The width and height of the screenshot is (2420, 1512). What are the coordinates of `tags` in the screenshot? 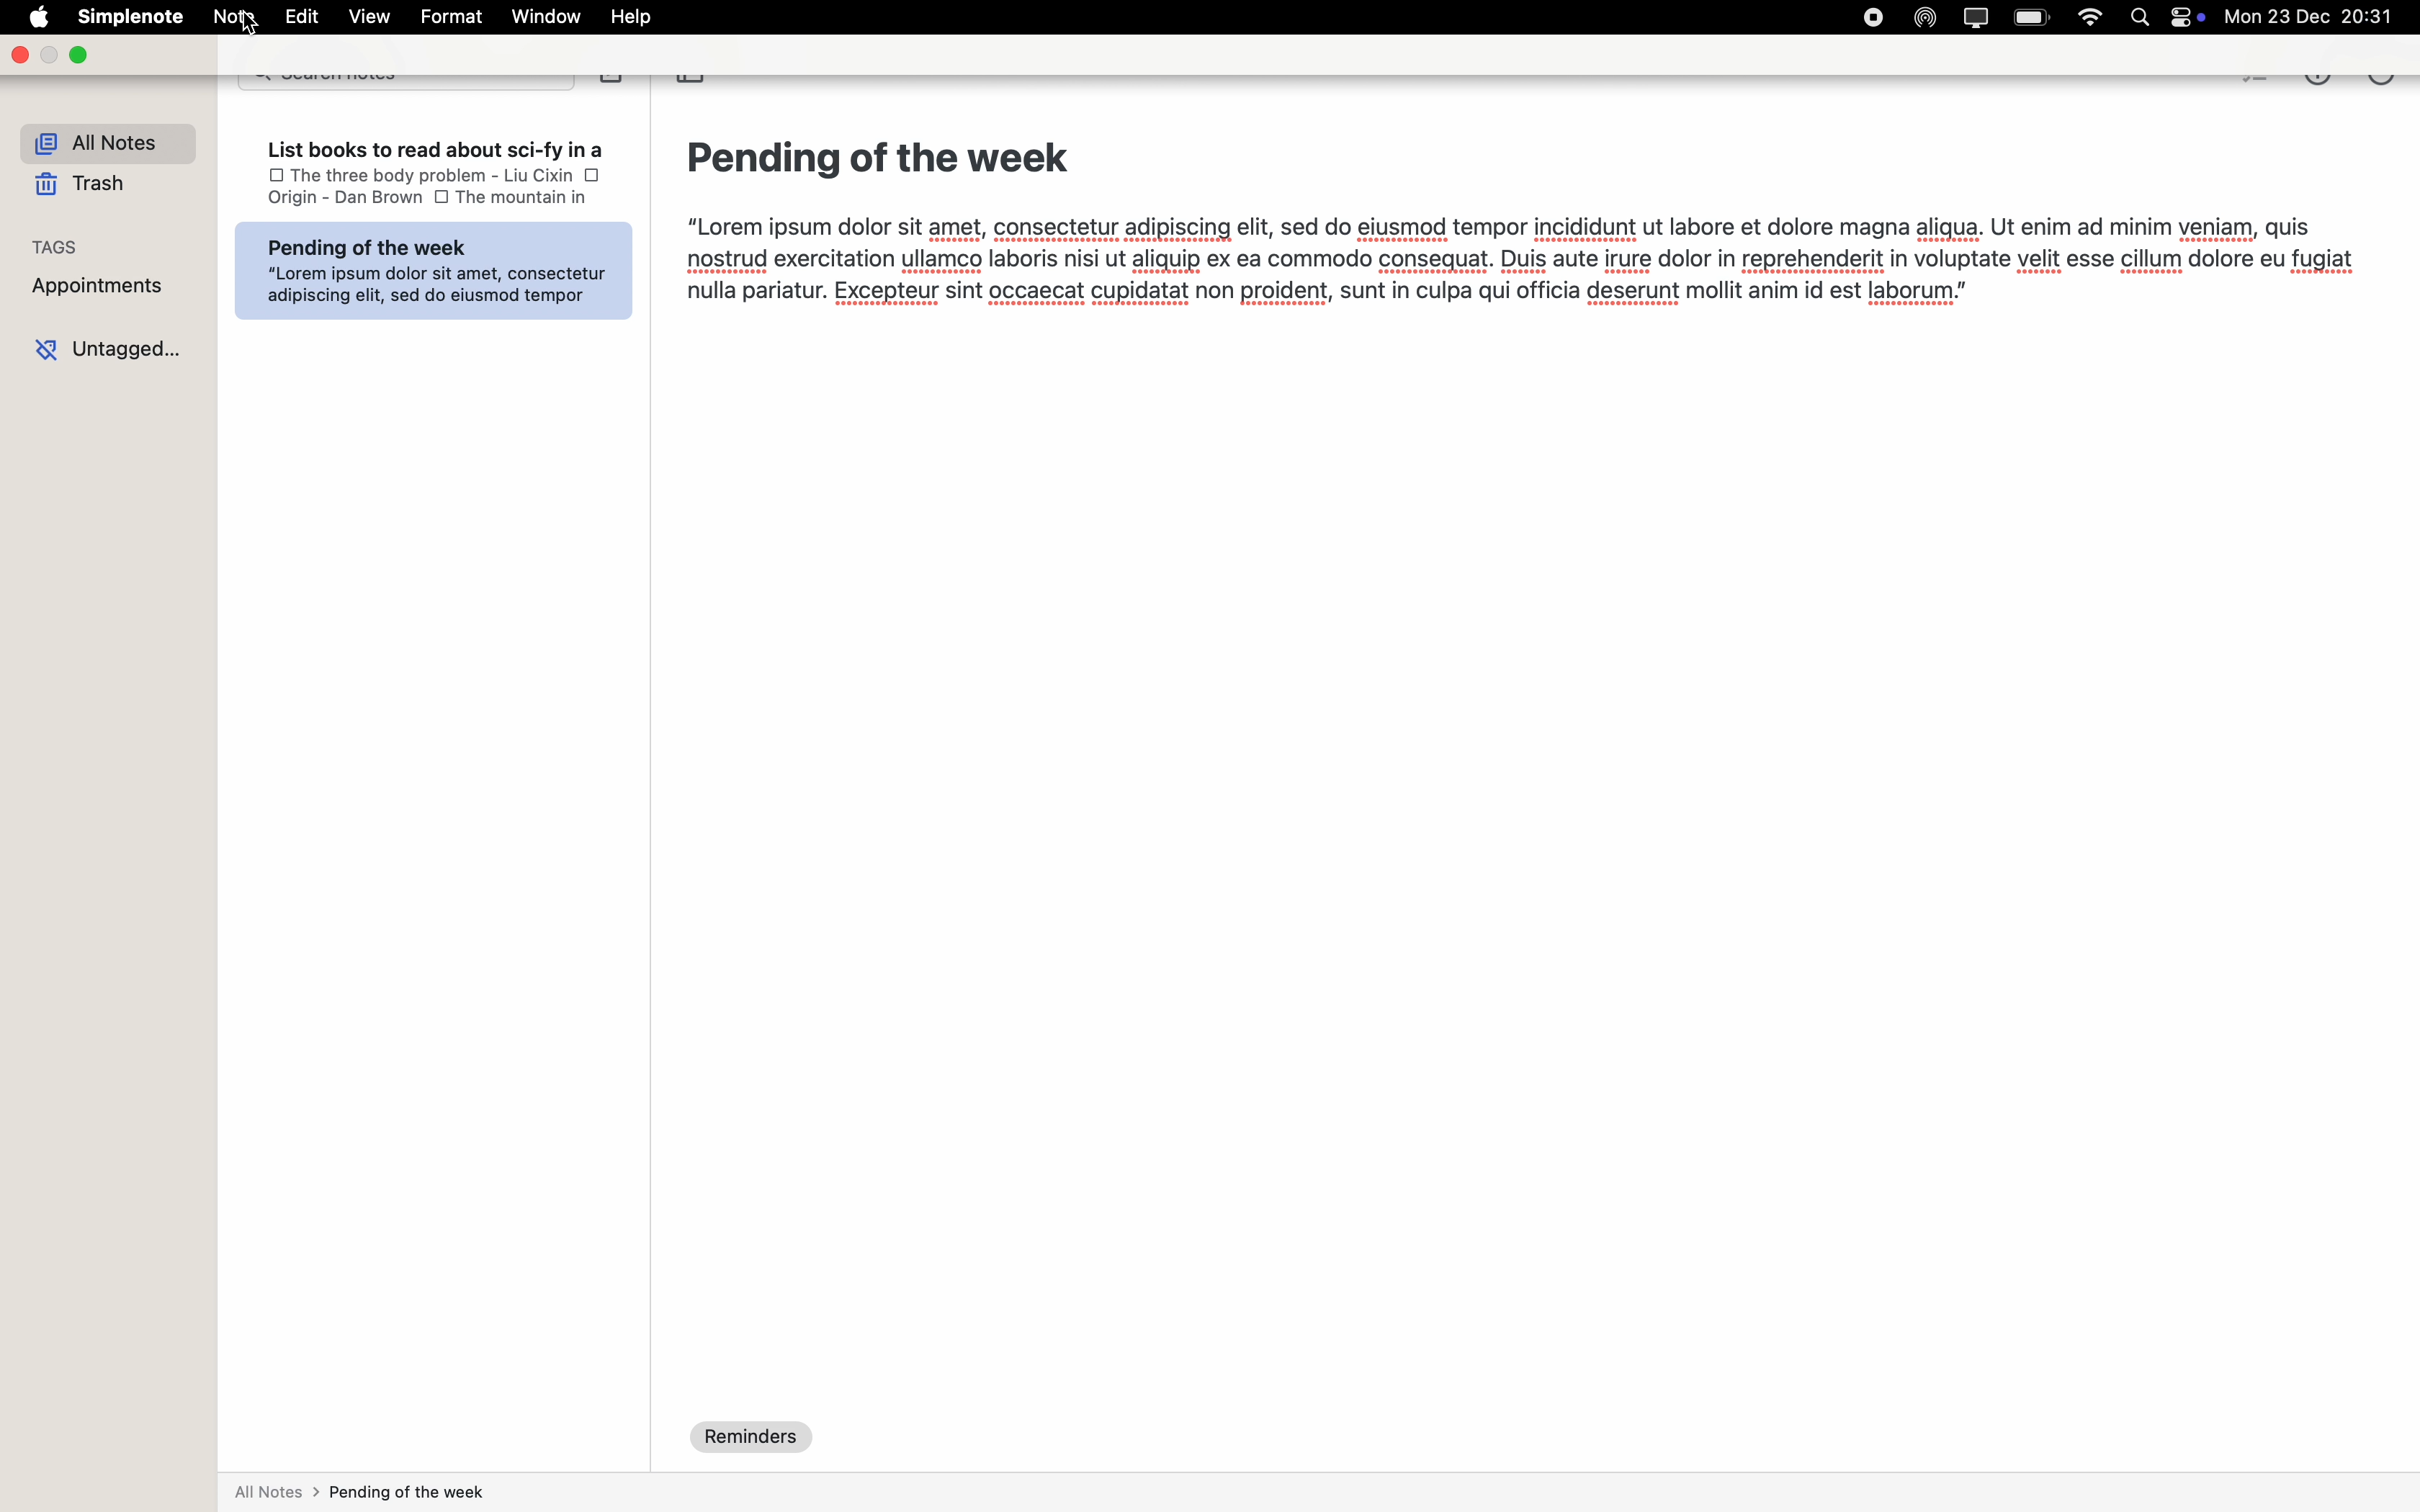 It's located at (62, 250).